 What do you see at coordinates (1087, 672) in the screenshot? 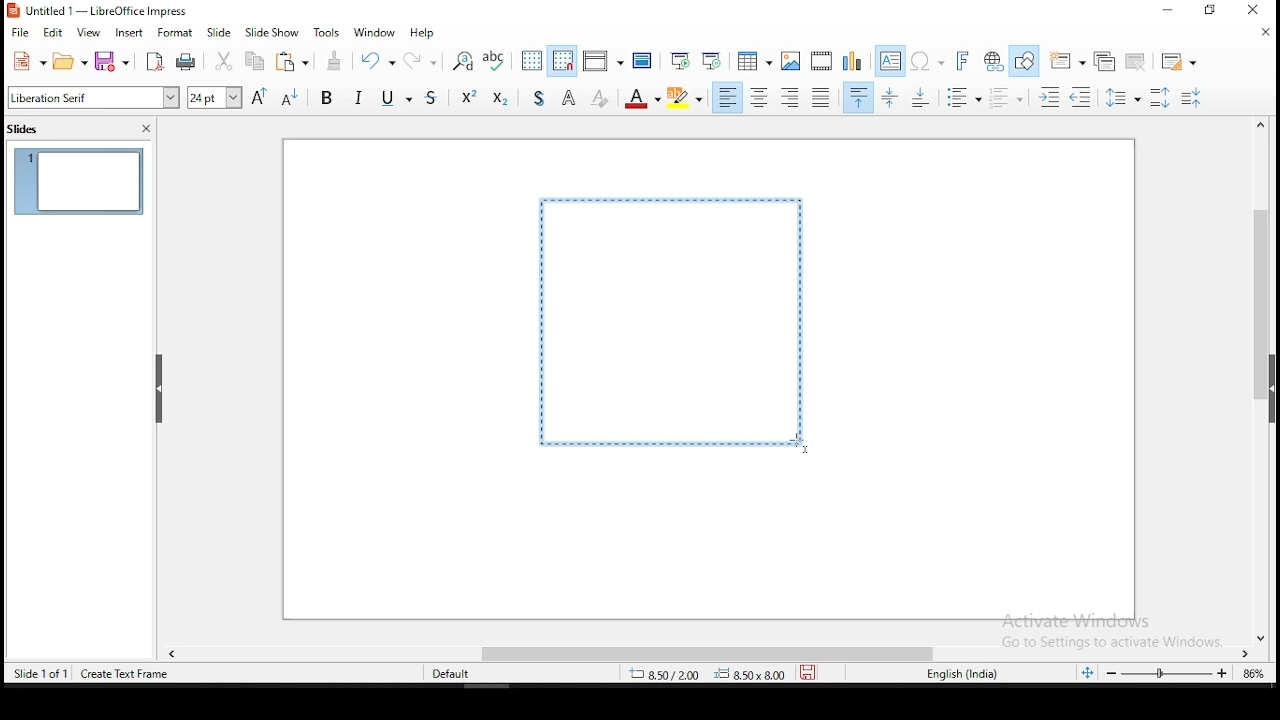
I see `fit slide to current window` at bounding box center [1087, 672].